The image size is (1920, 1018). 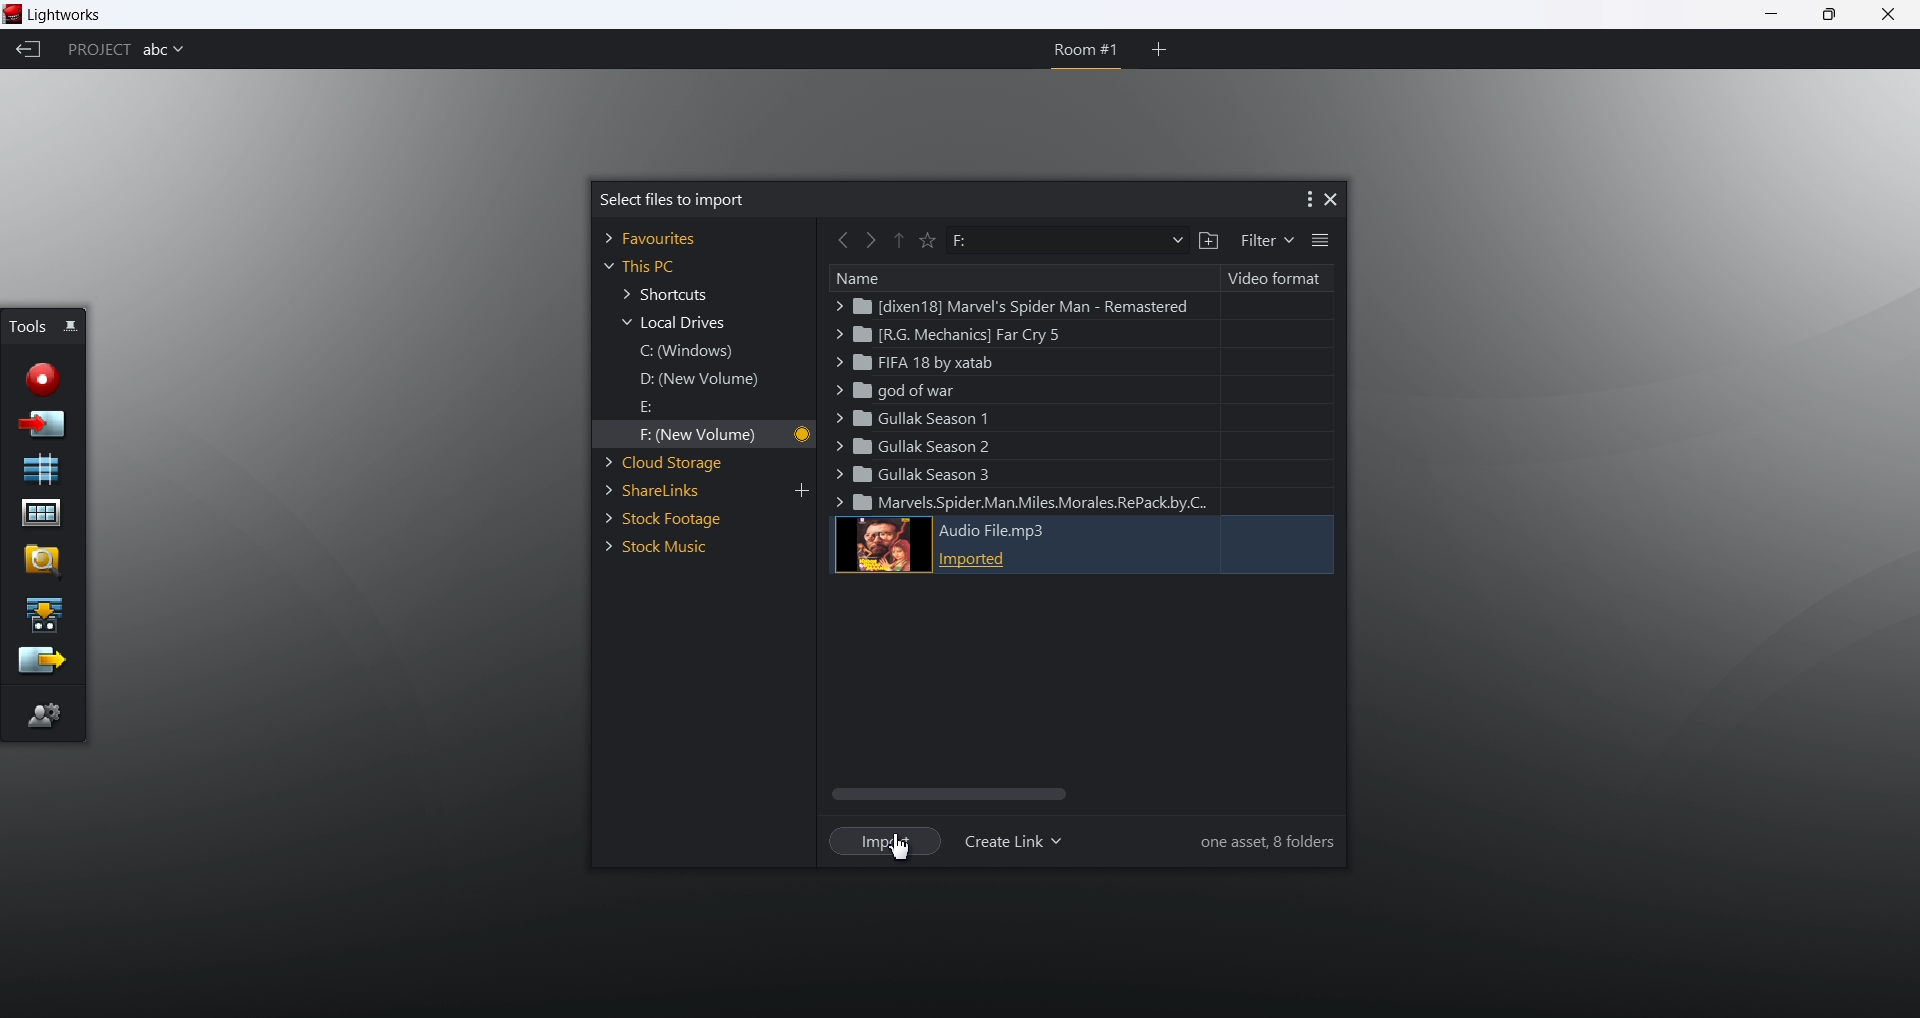 I want to click on import, so click(x=879, y=841).